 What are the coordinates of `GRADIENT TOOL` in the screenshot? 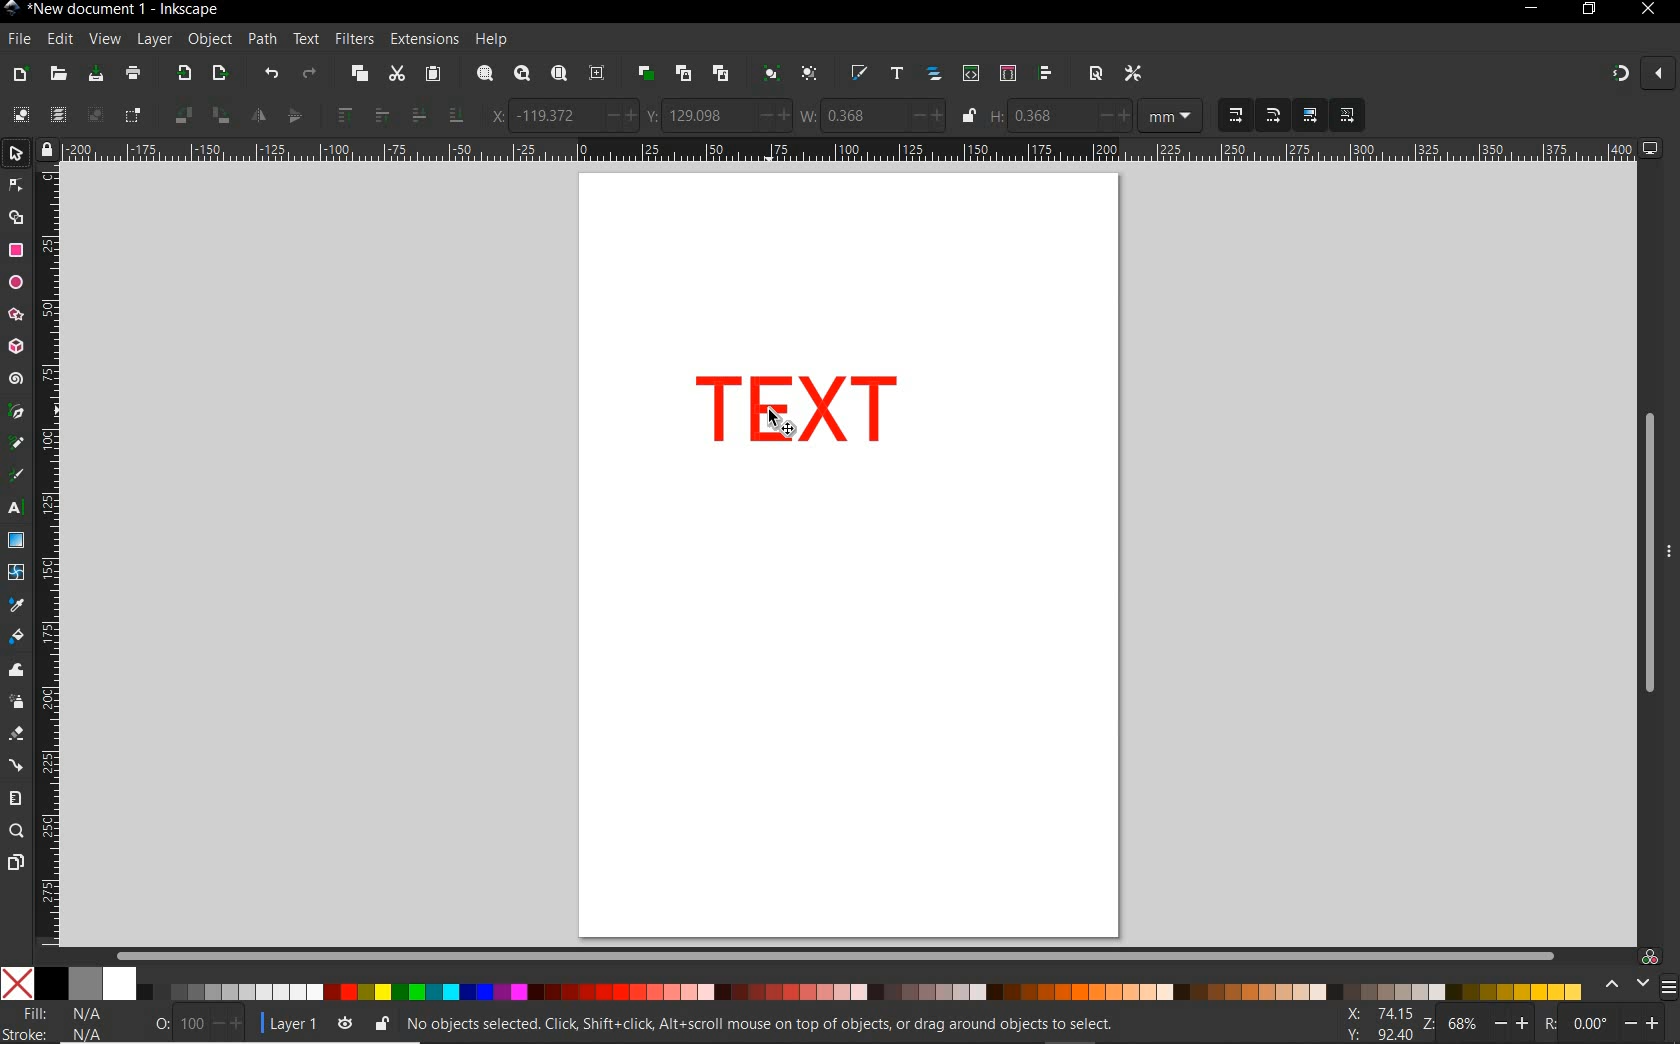 It's located at (16, 540).